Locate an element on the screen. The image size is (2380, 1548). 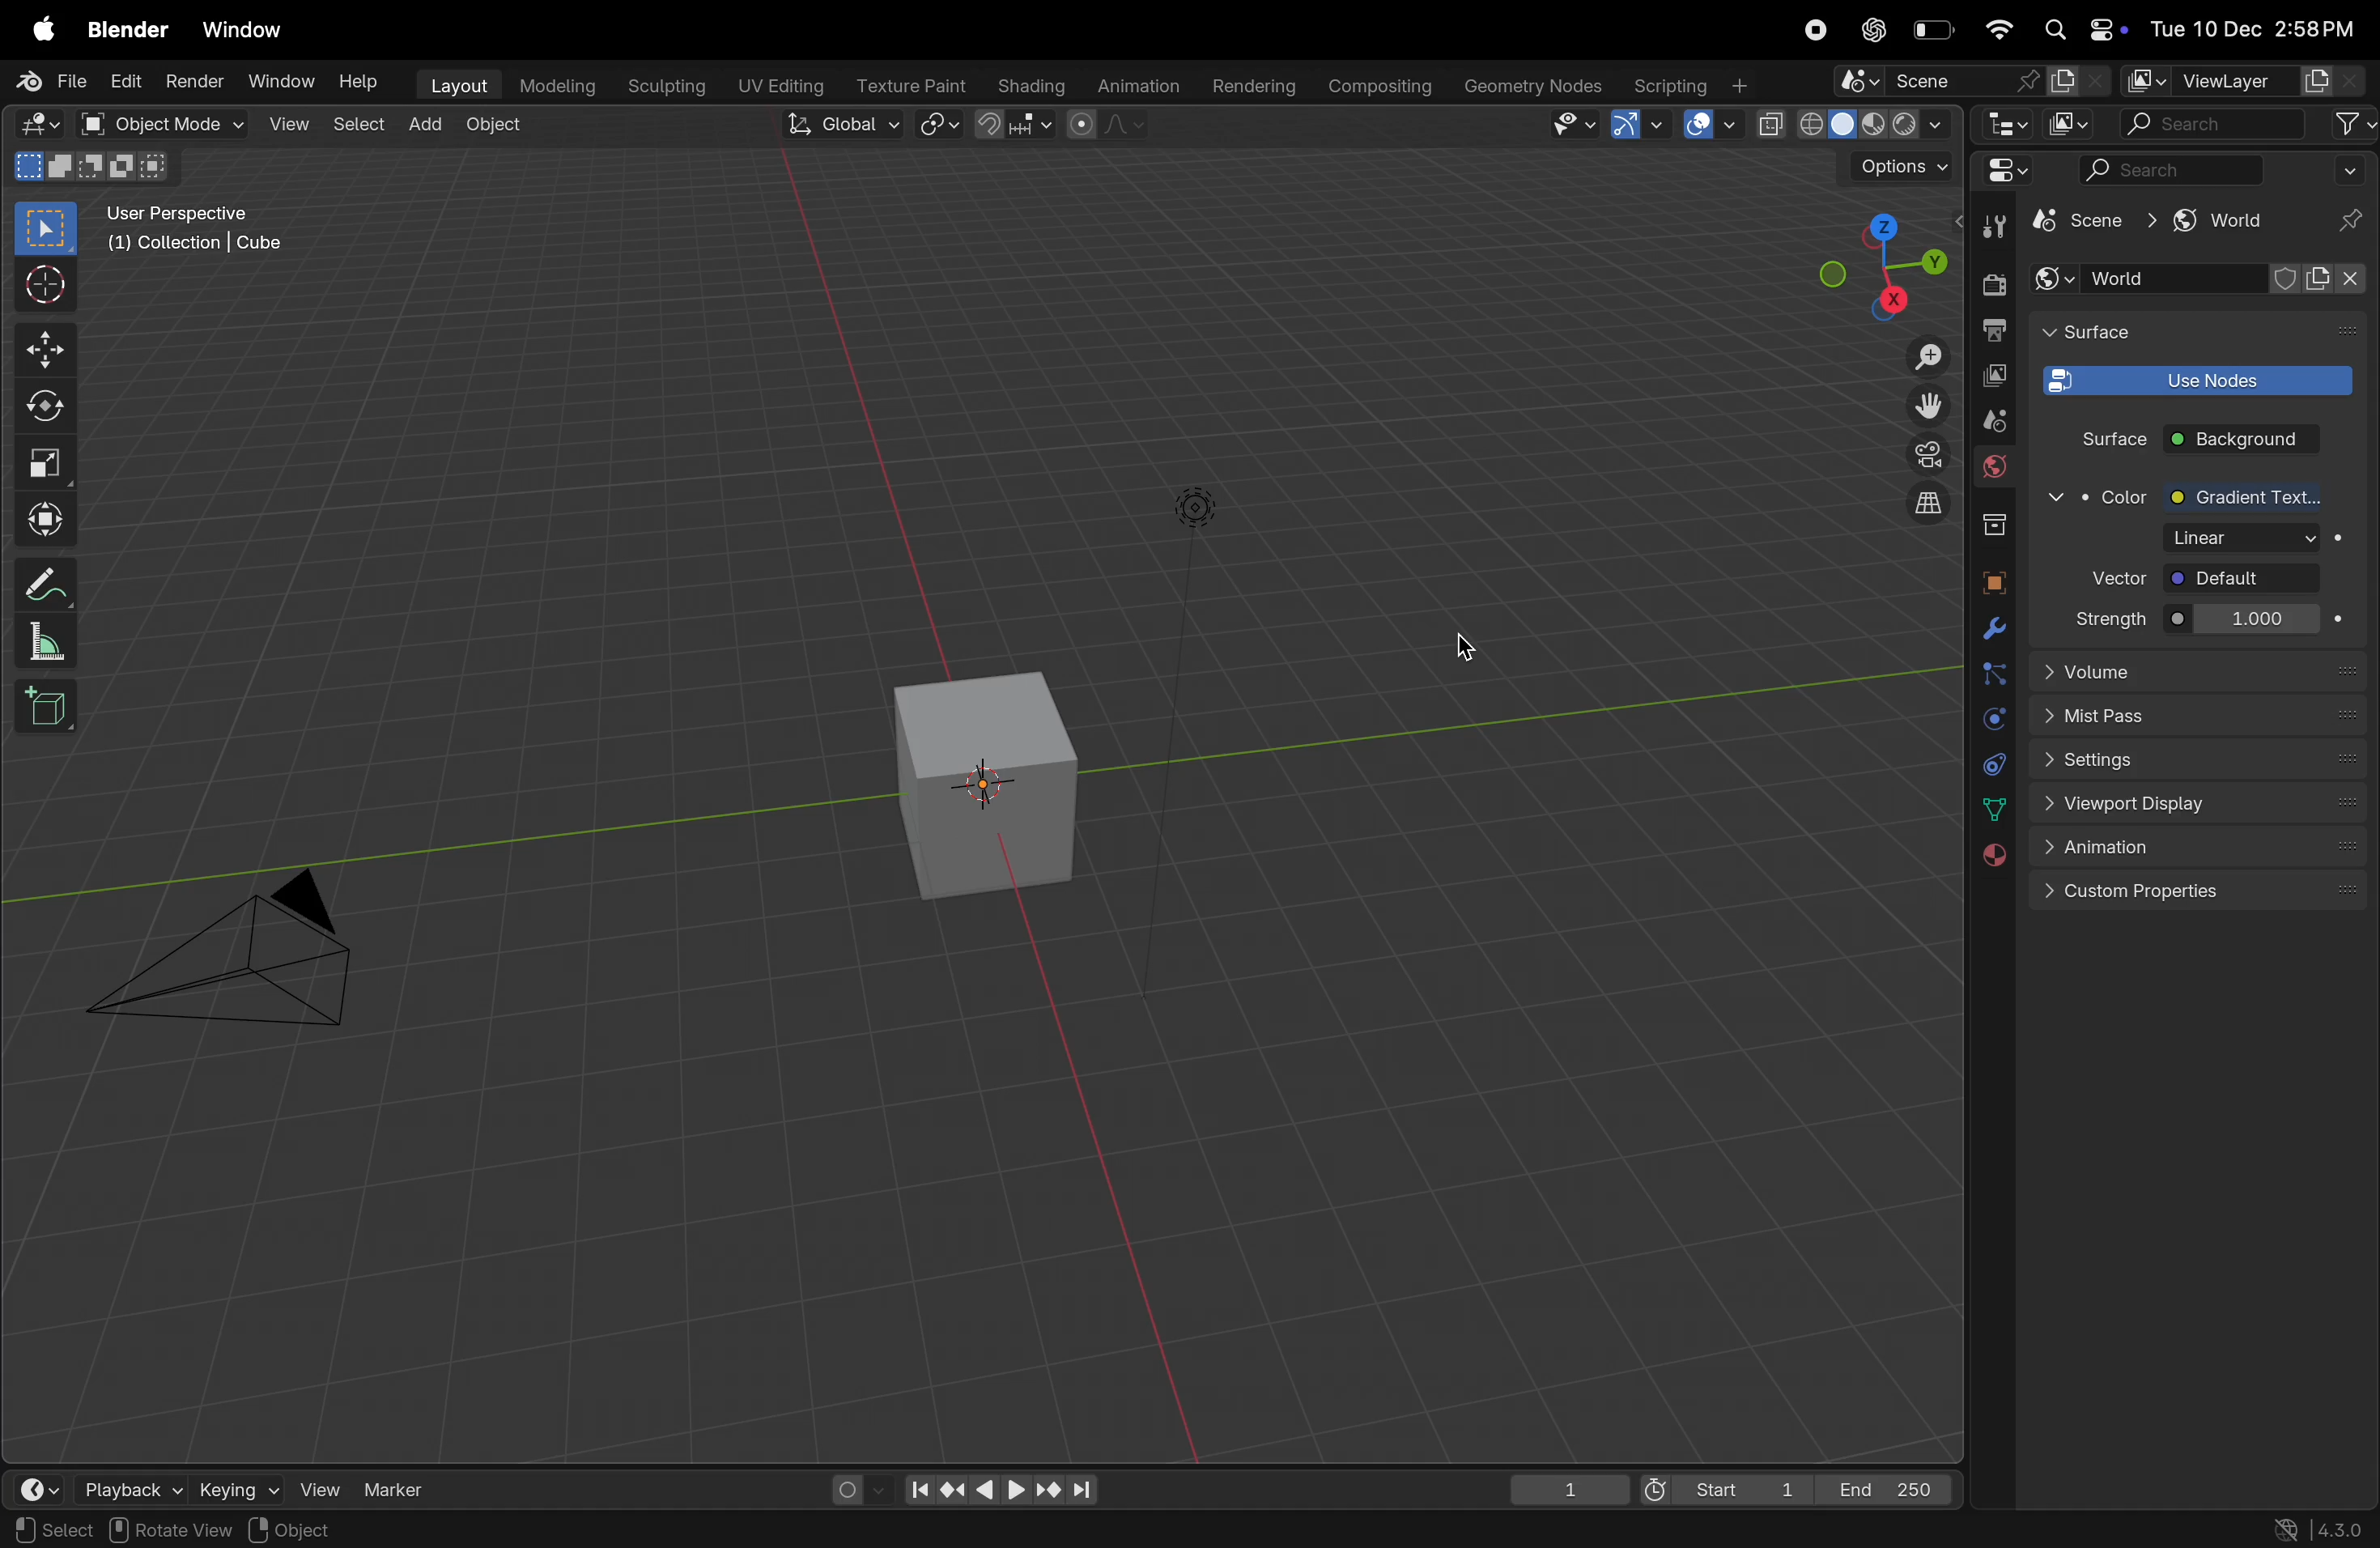
use nodes is located at coordinates (2193, 378).